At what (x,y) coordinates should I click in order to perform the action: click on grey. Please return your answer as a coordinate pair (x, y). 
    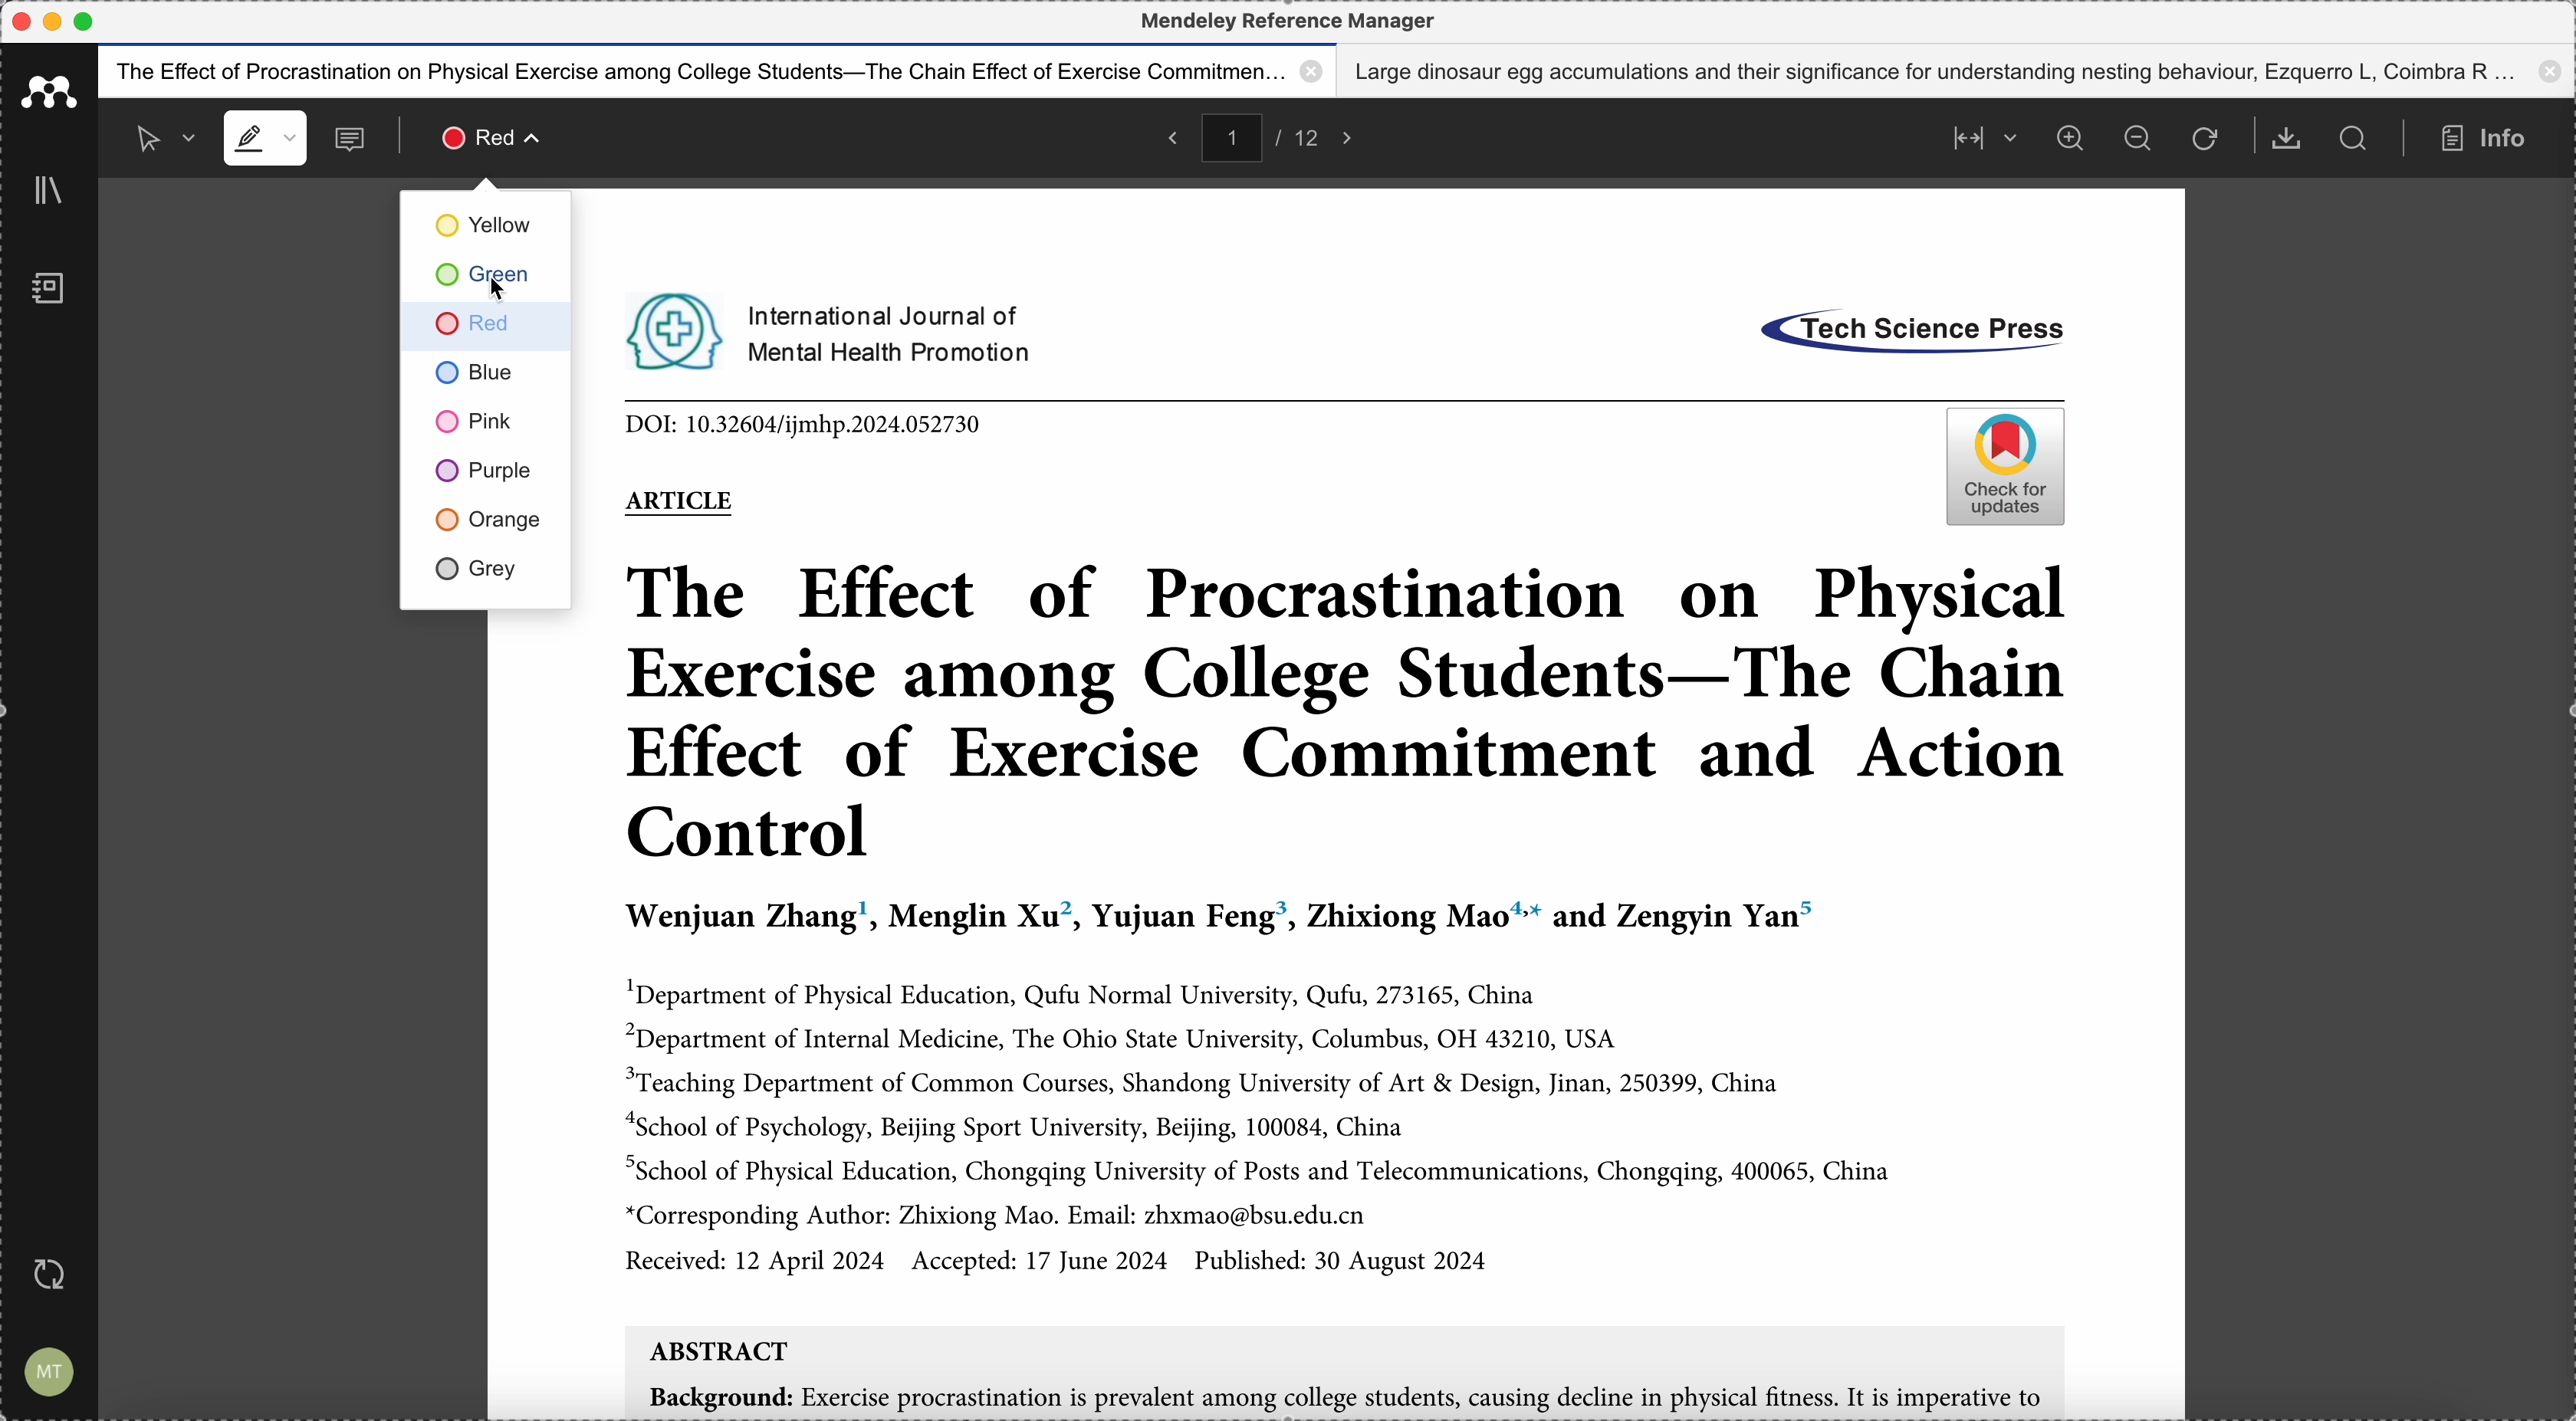
    Looking at the image, I should click on (472, 571).